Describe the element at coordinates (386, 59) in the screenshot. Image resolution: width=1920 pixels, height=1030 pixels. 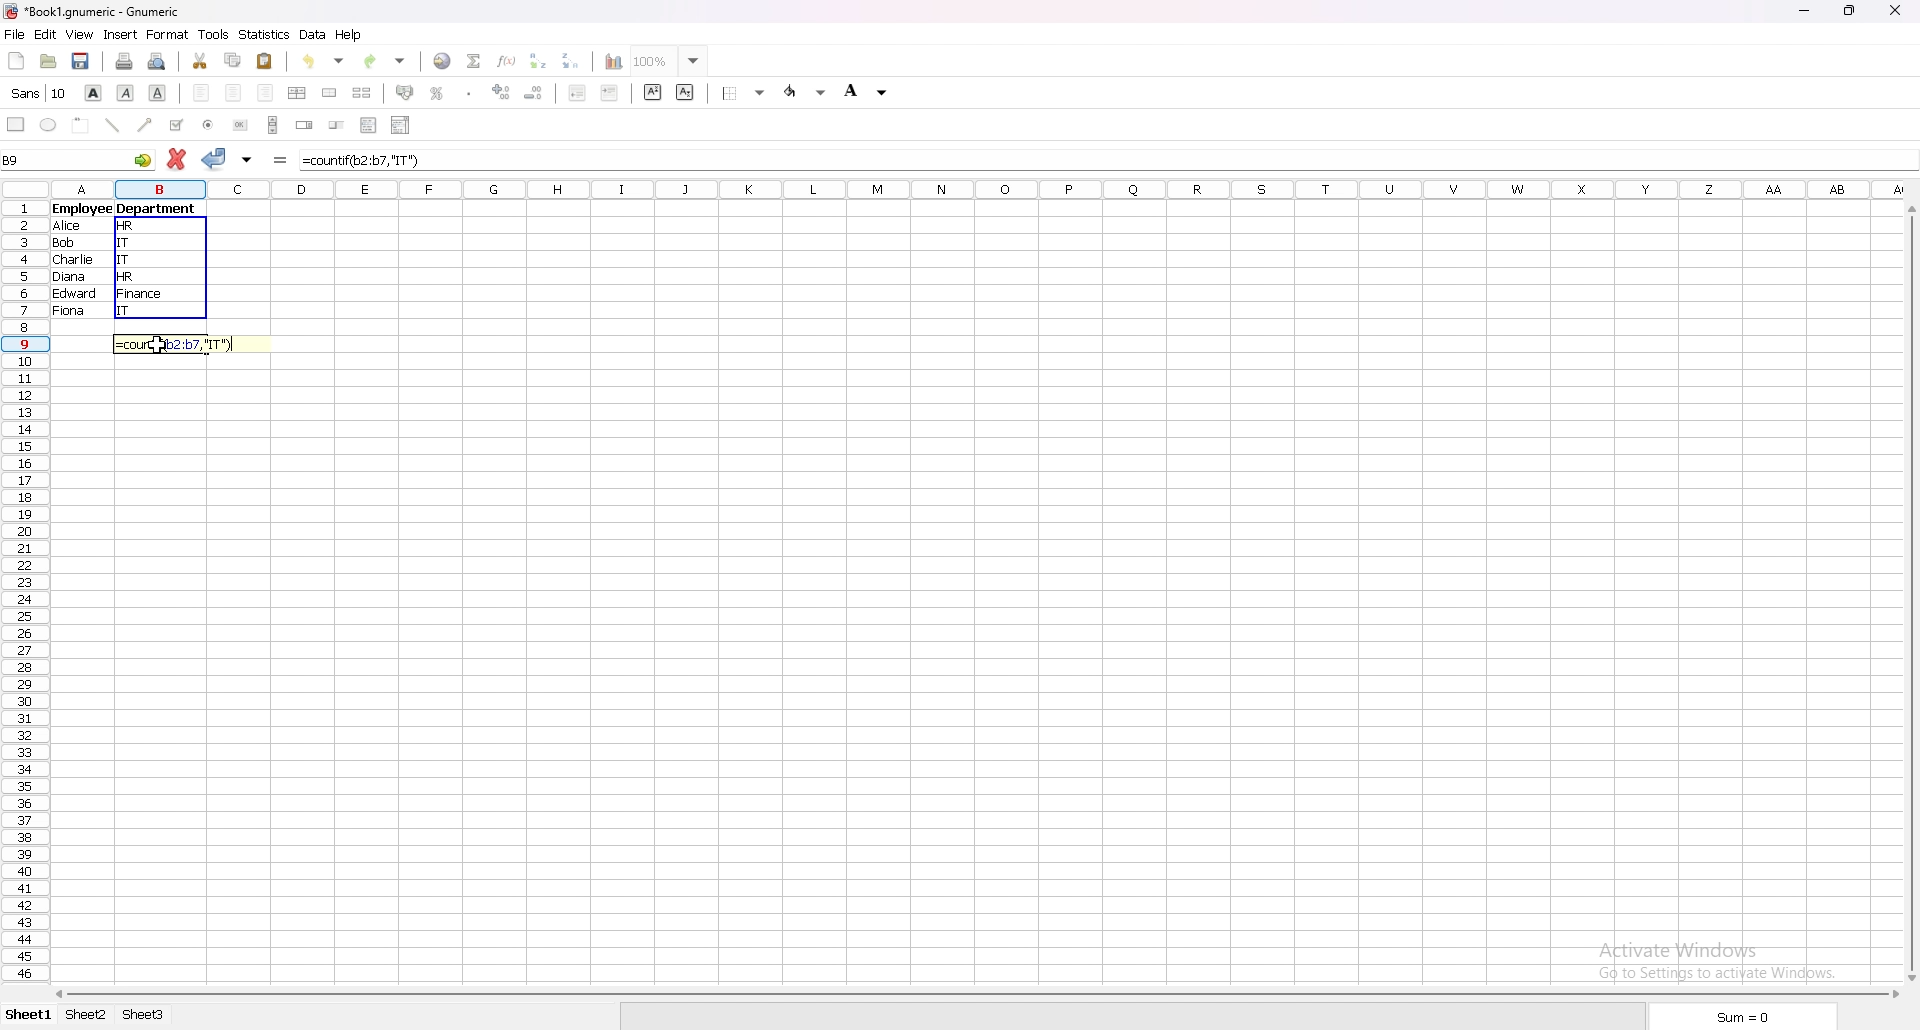
I see `redo` at that location.